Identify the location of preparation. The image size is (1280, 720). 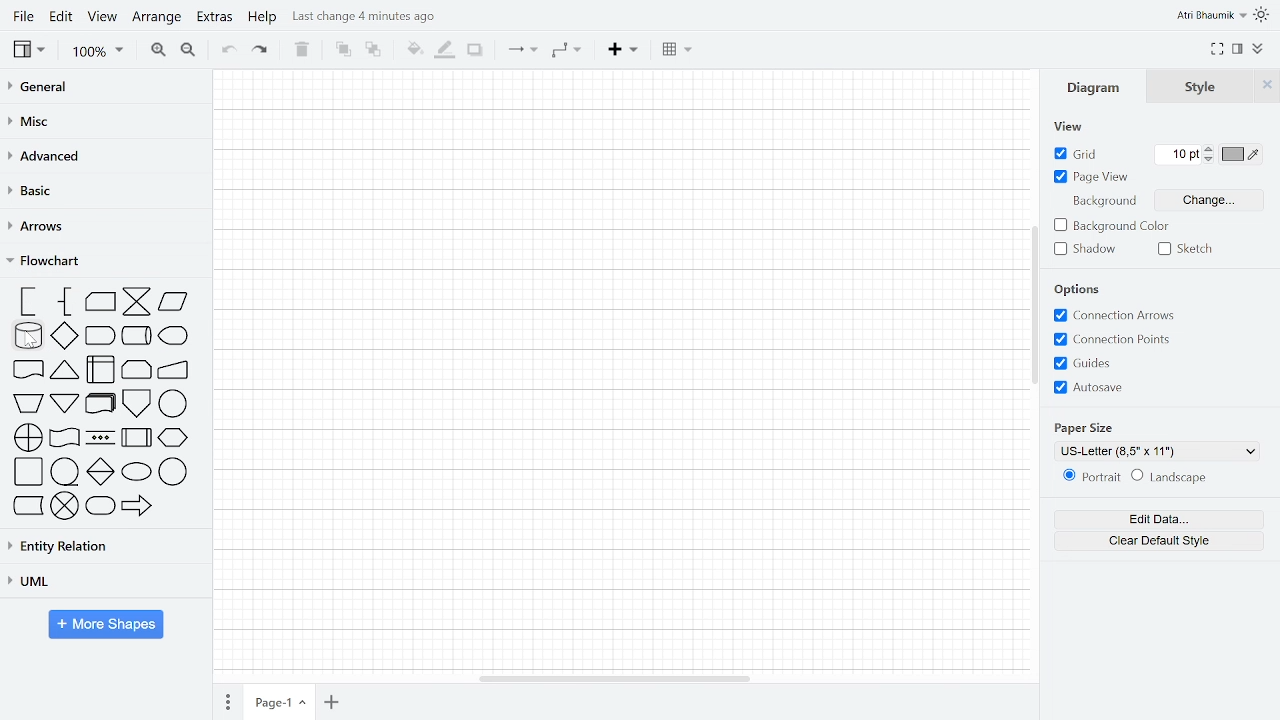
(174, 439).